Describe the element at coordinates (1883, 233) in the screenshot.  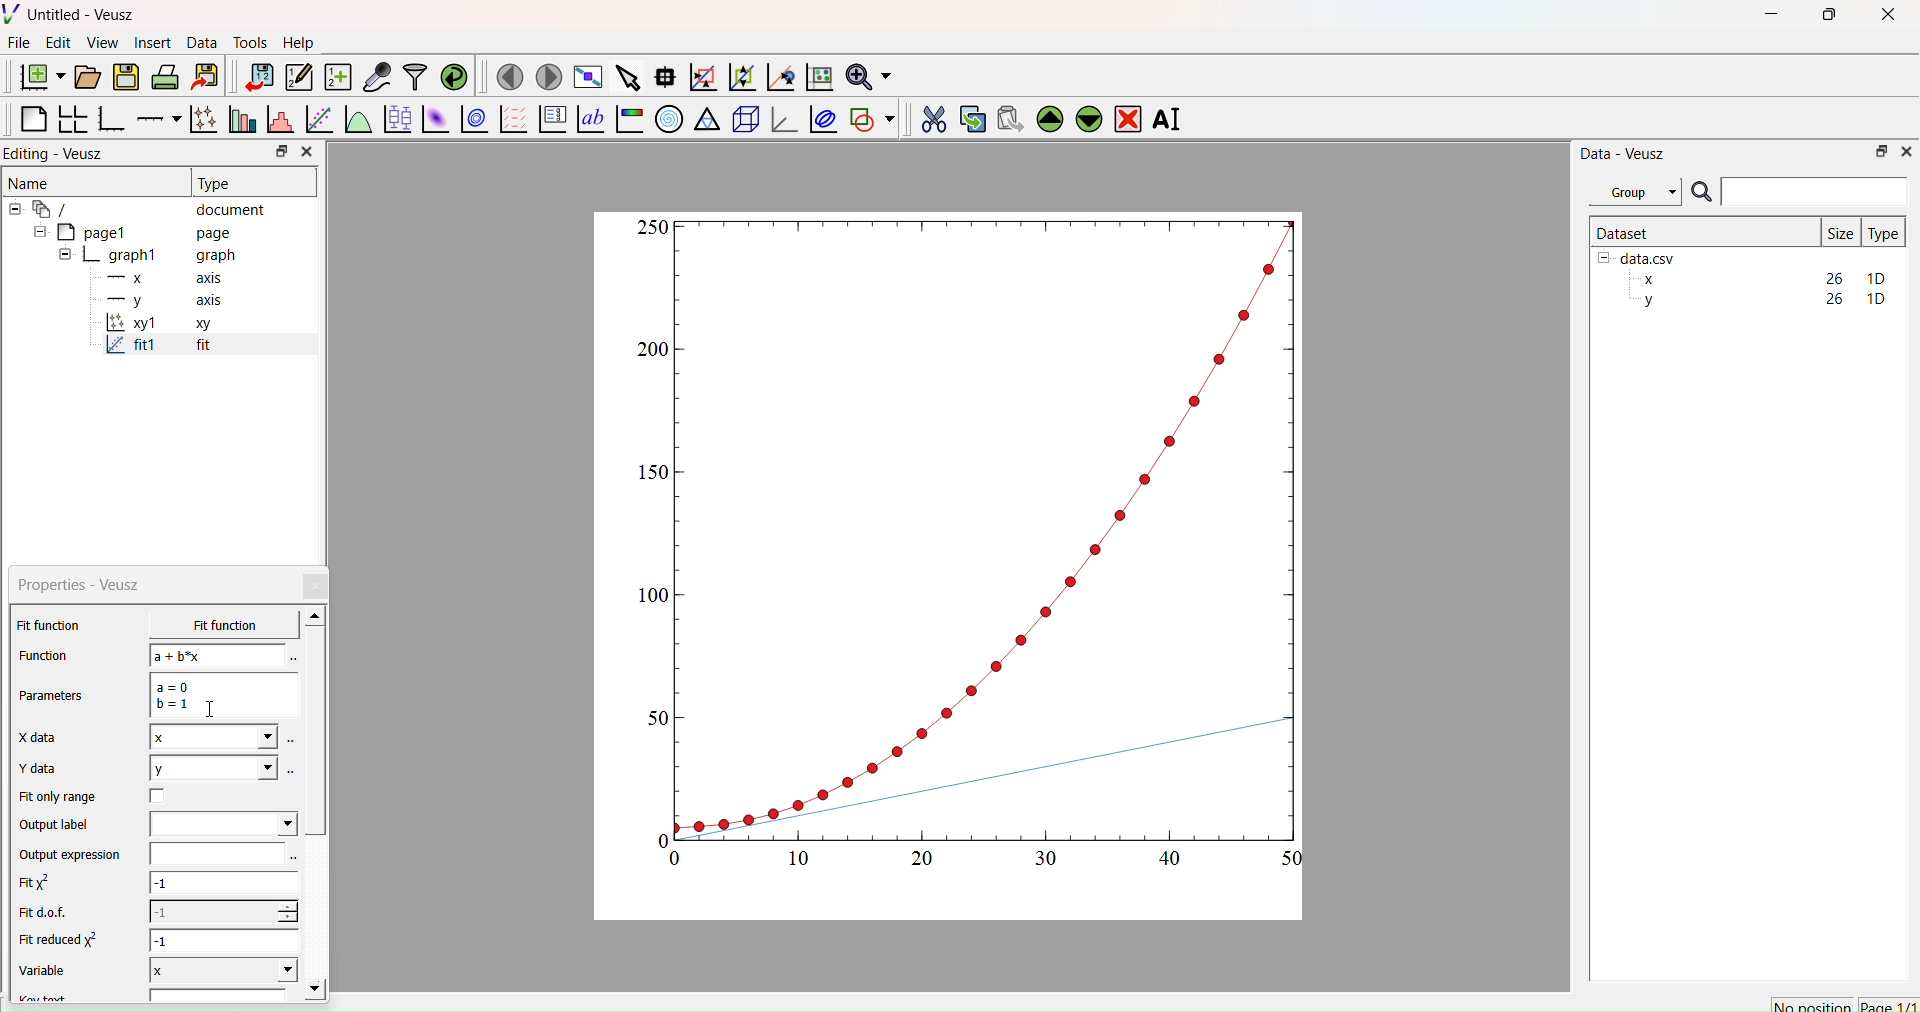
I see `Type` at that location.